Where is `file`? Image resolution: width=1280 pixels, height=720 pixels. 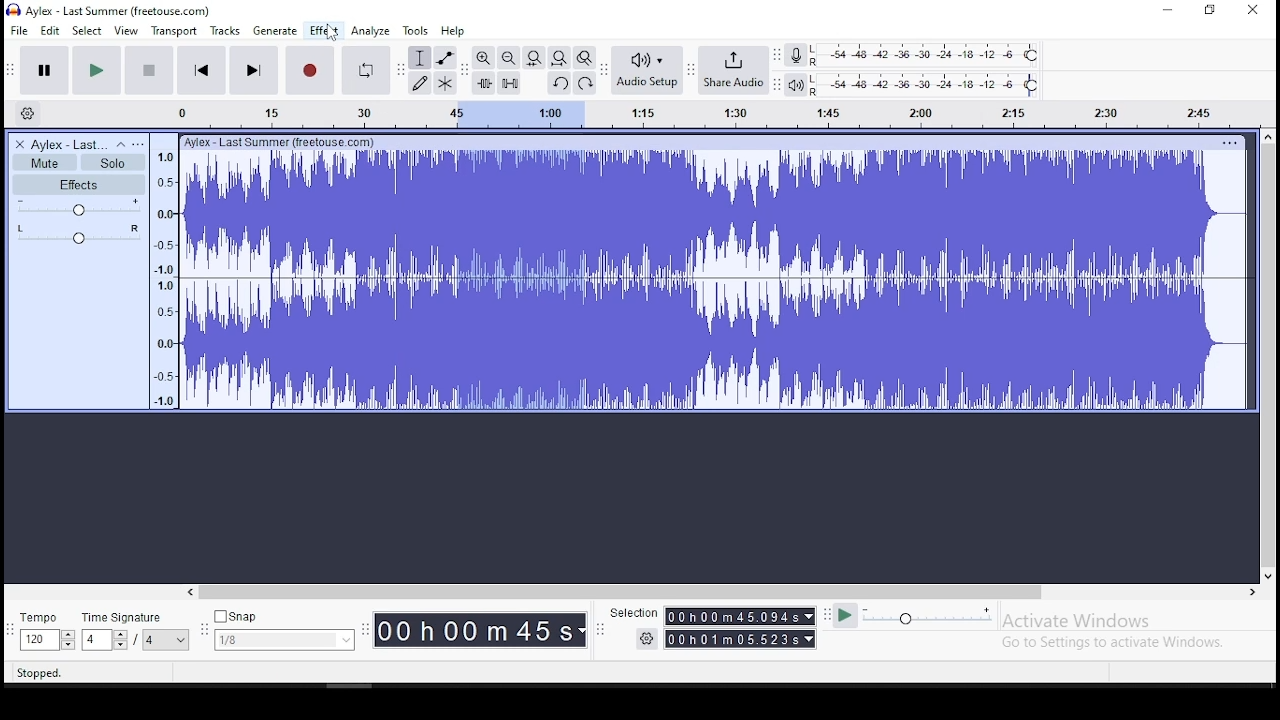 file is located at coordinates (20, 30).